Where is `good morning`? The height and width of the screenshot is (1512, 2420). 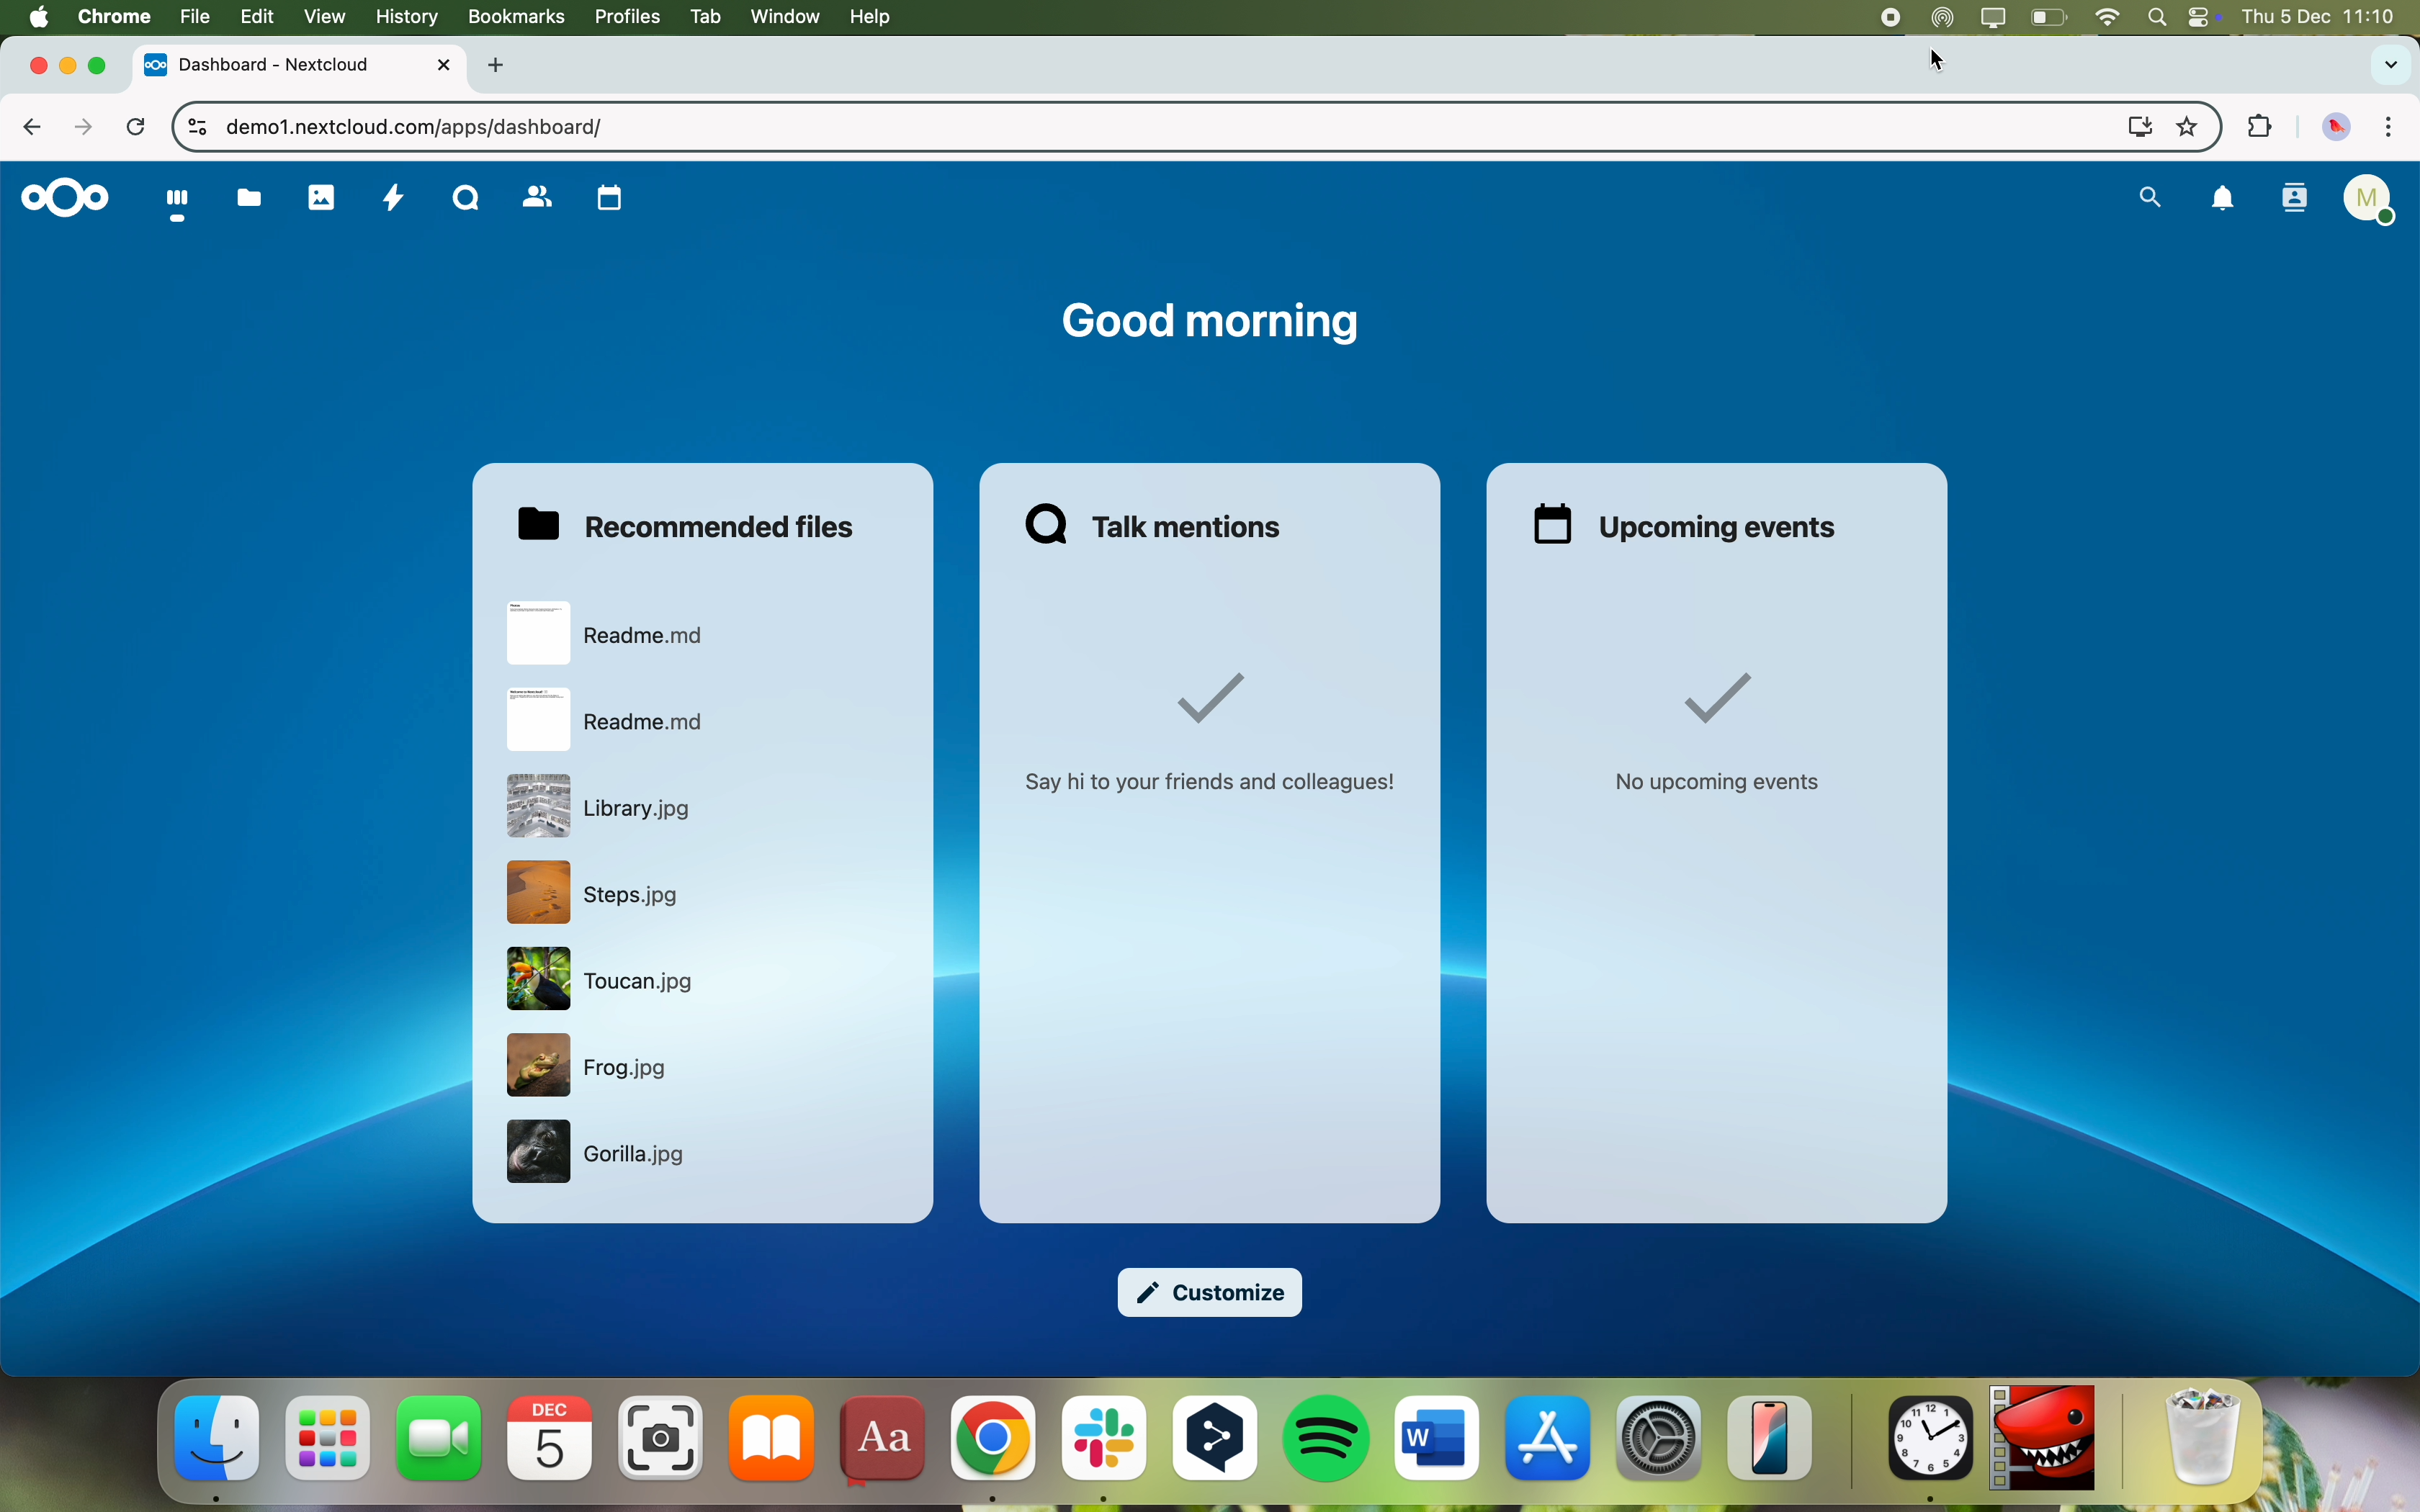 good morning is located at coordinates (1208, 324).